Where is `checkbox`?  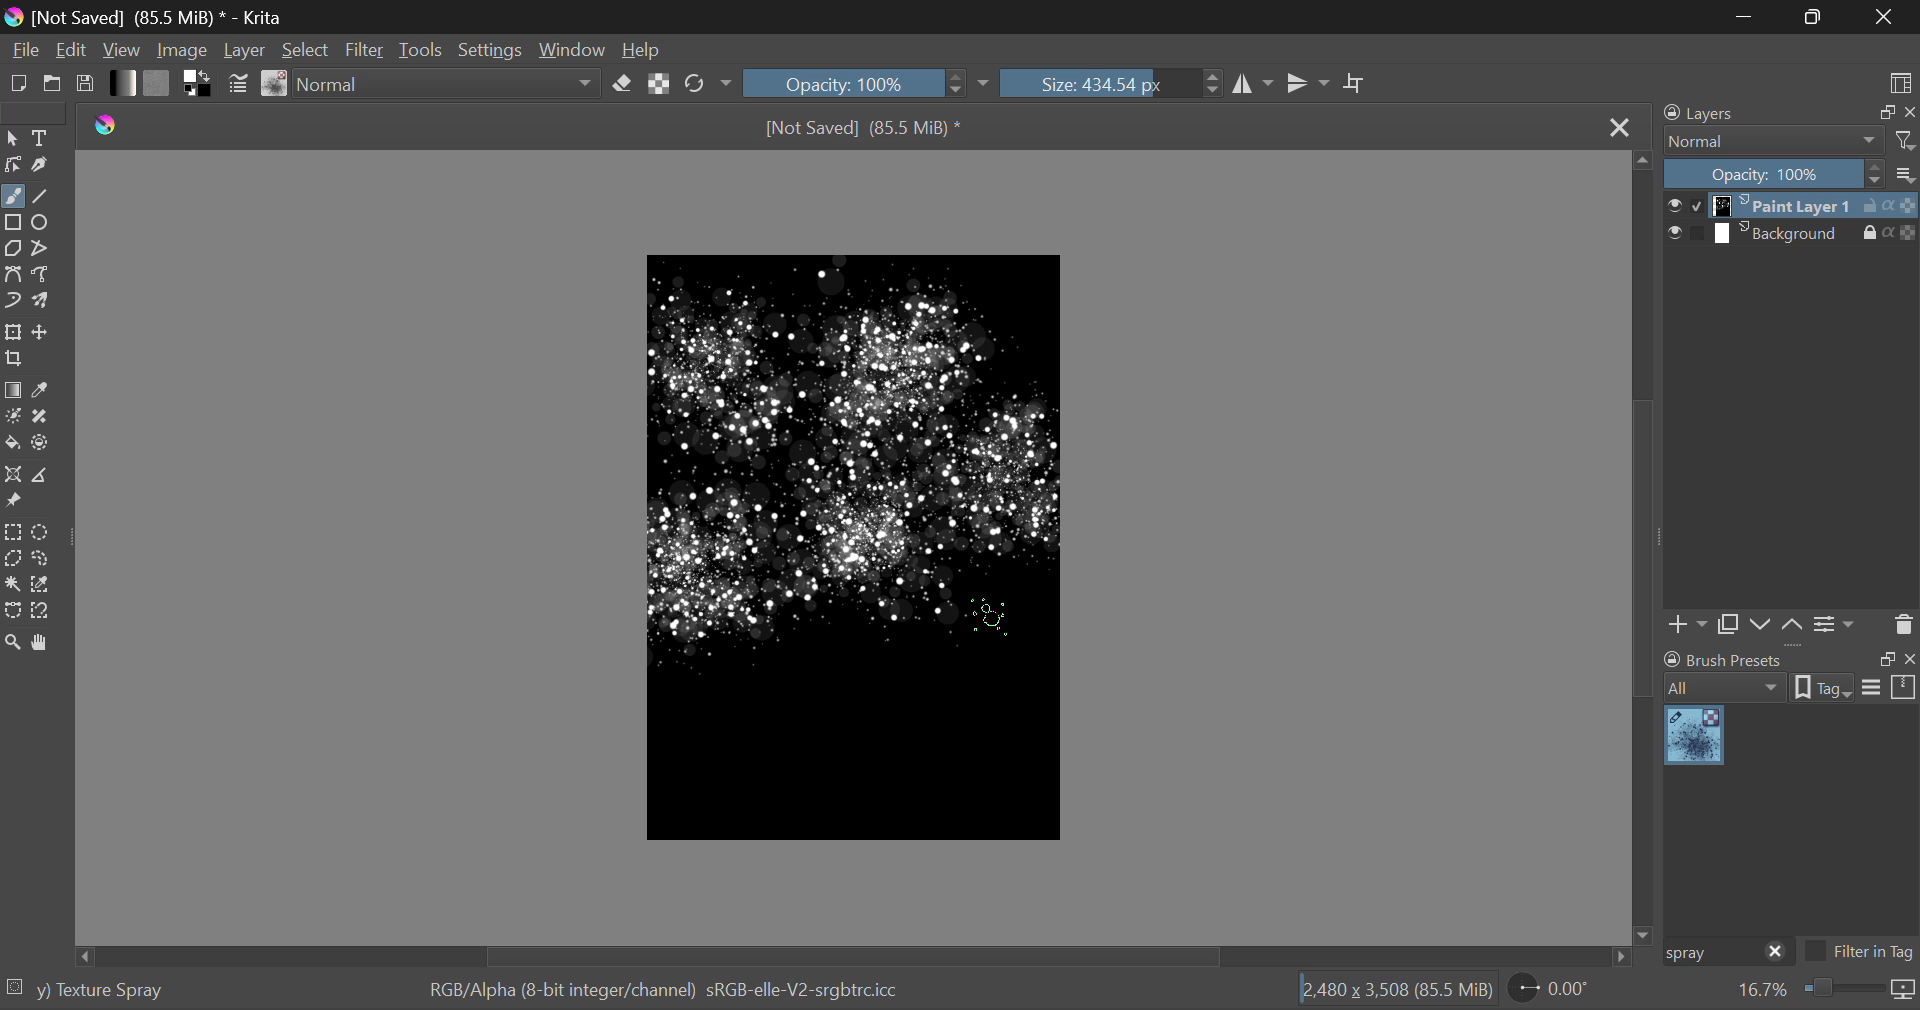 checkbox is located at coordinates (1684, 205).